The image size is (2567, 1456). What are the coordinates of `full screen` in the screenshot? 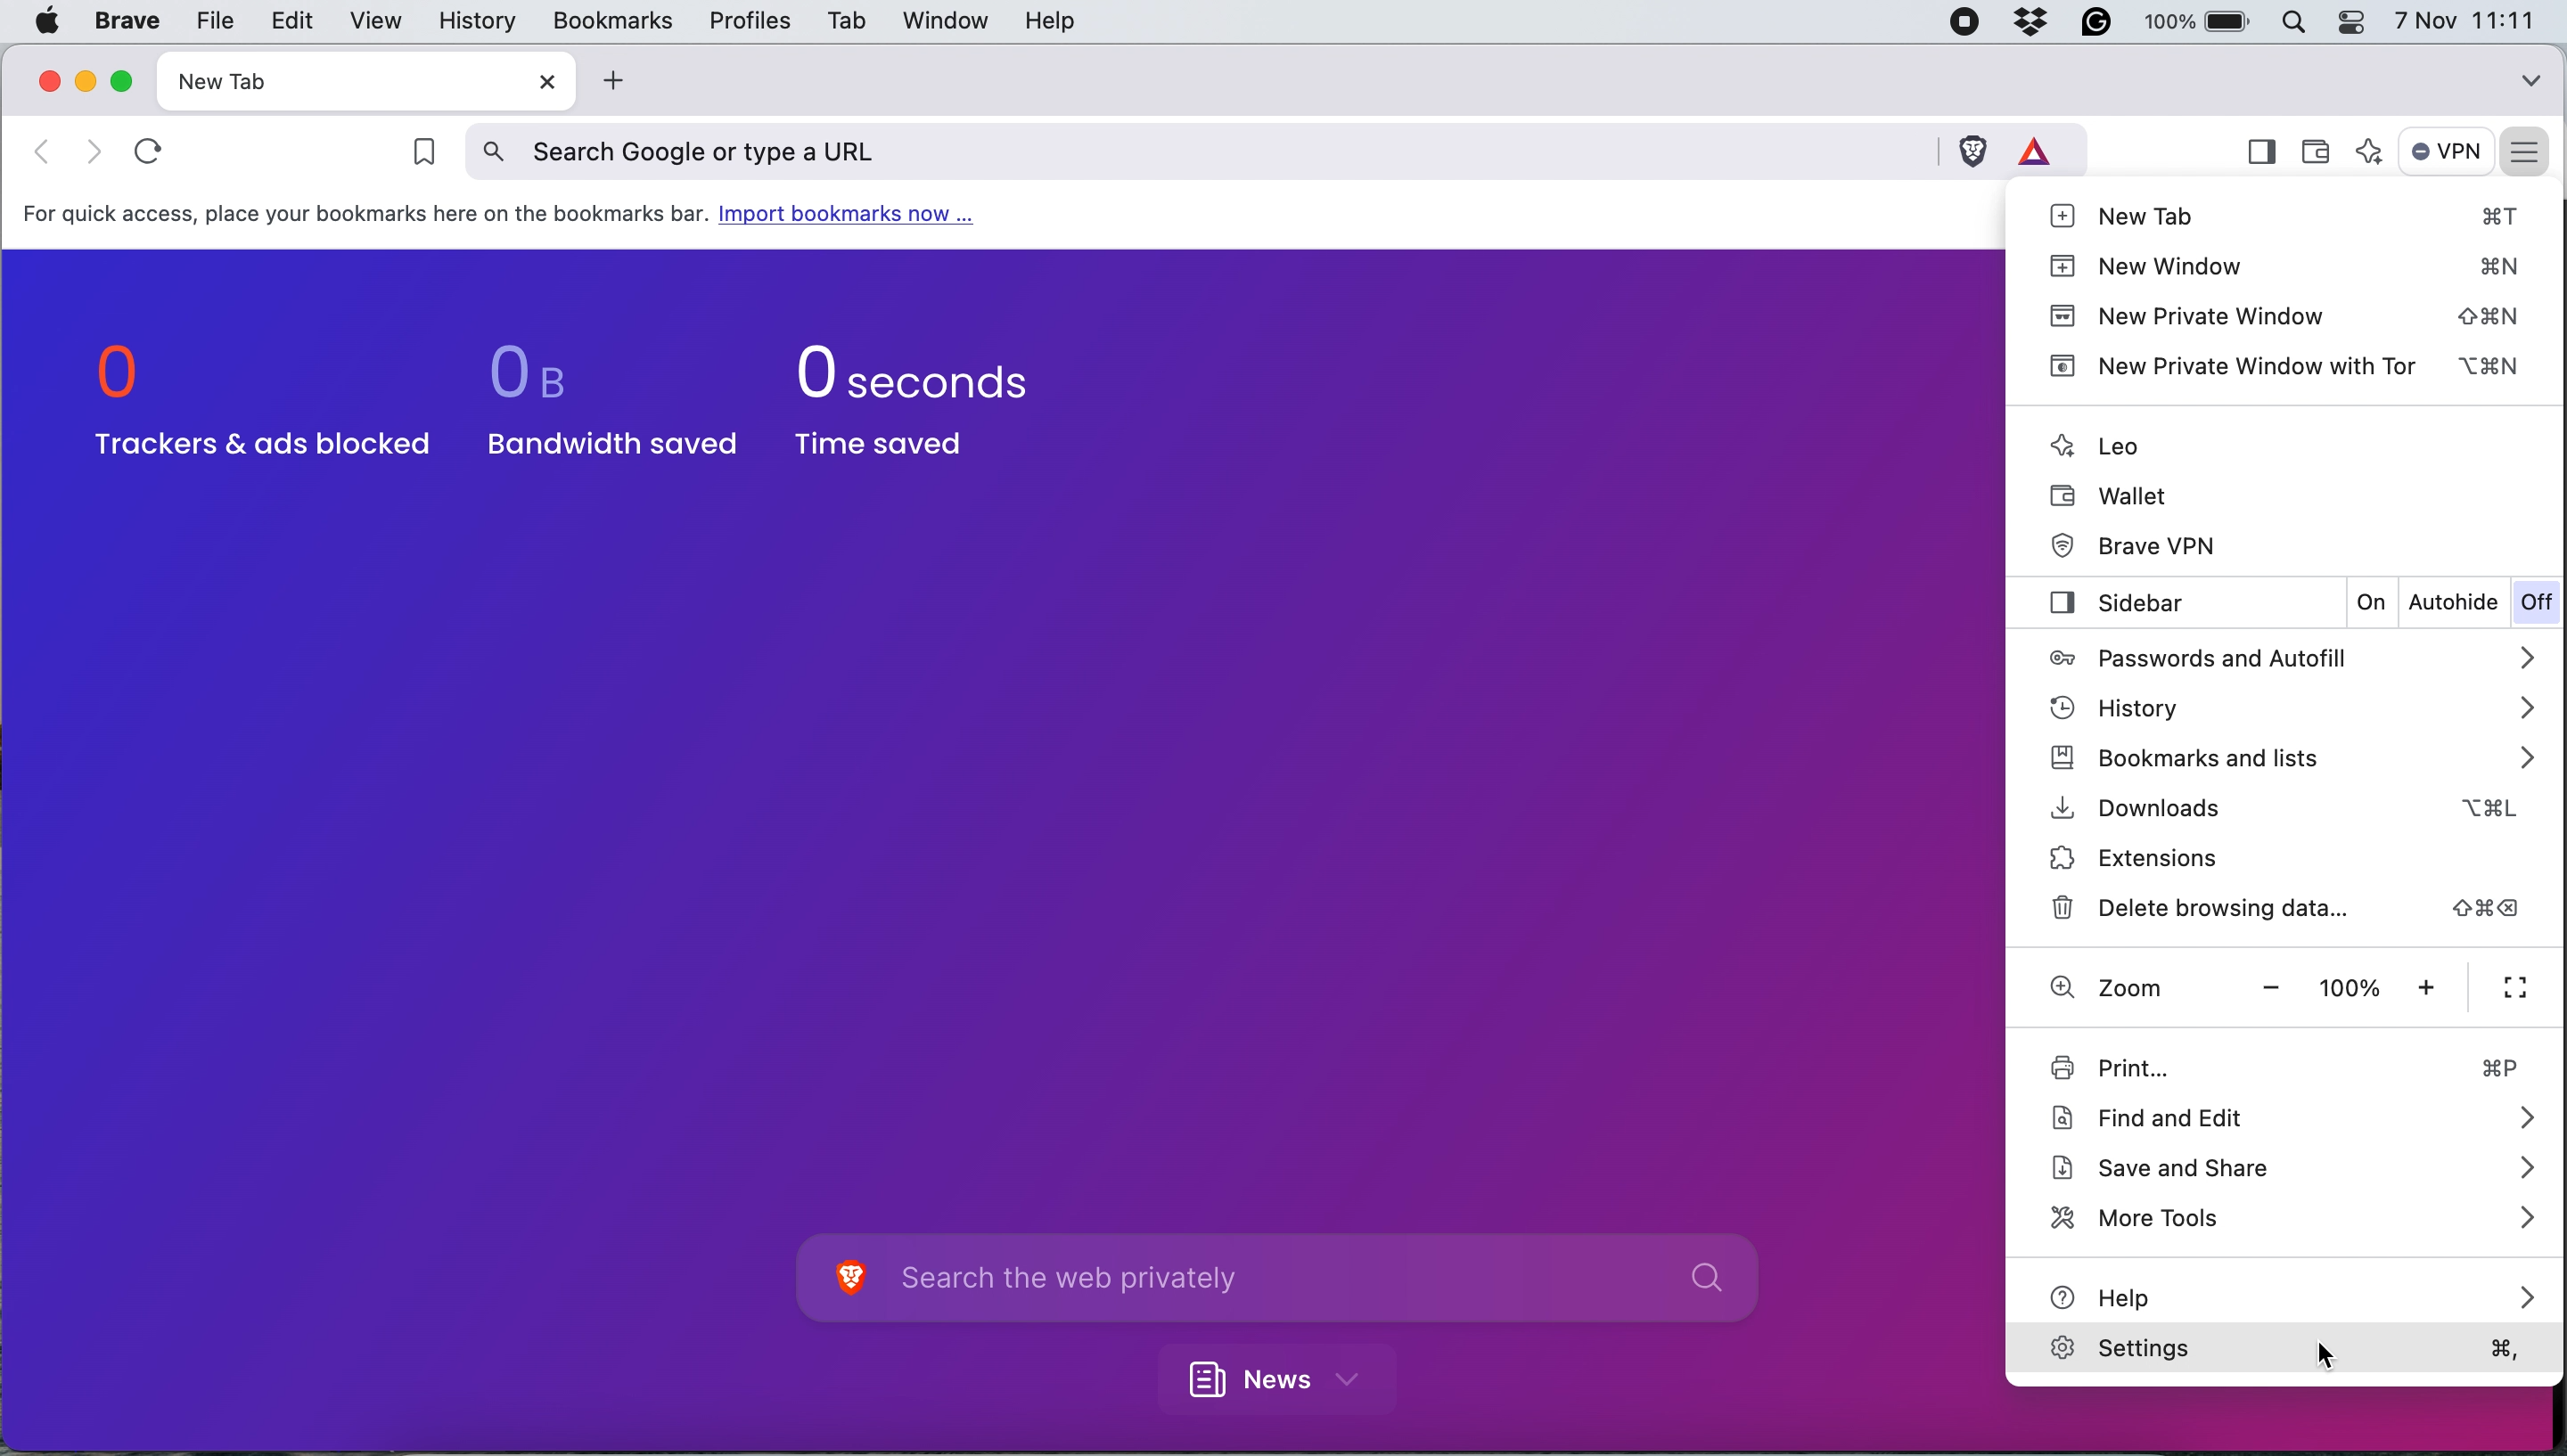 It's located at (2517, 990).